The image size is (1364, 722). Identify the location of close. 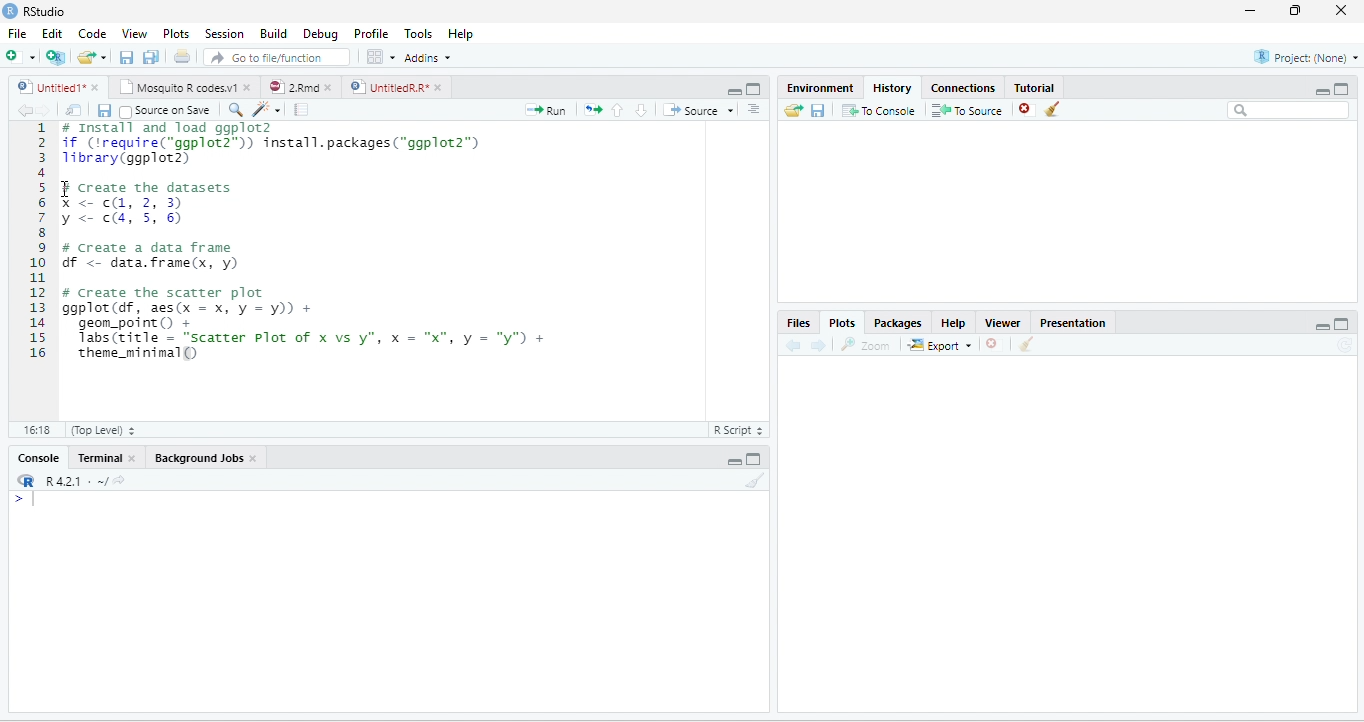
(328, 87).